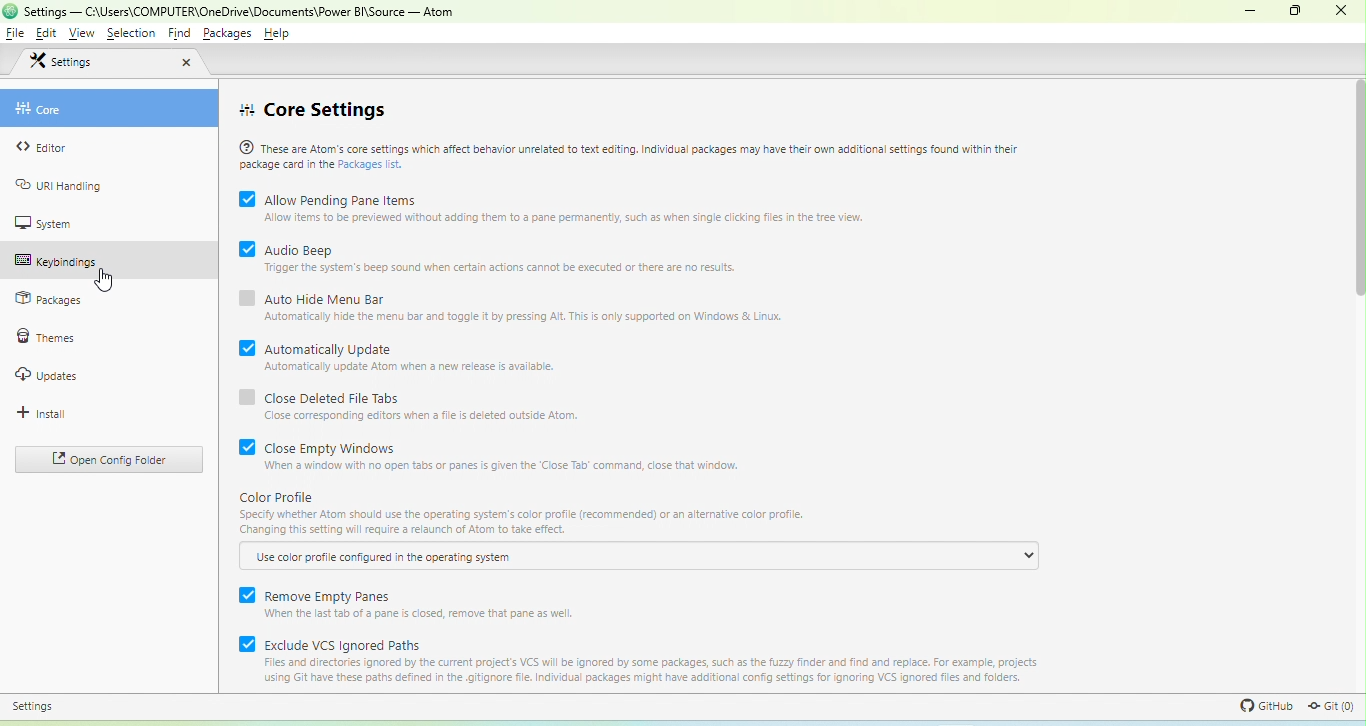 Image resolution: width=1366 pixels, height=726 pixels. I want to click on core, so click(41, 109).